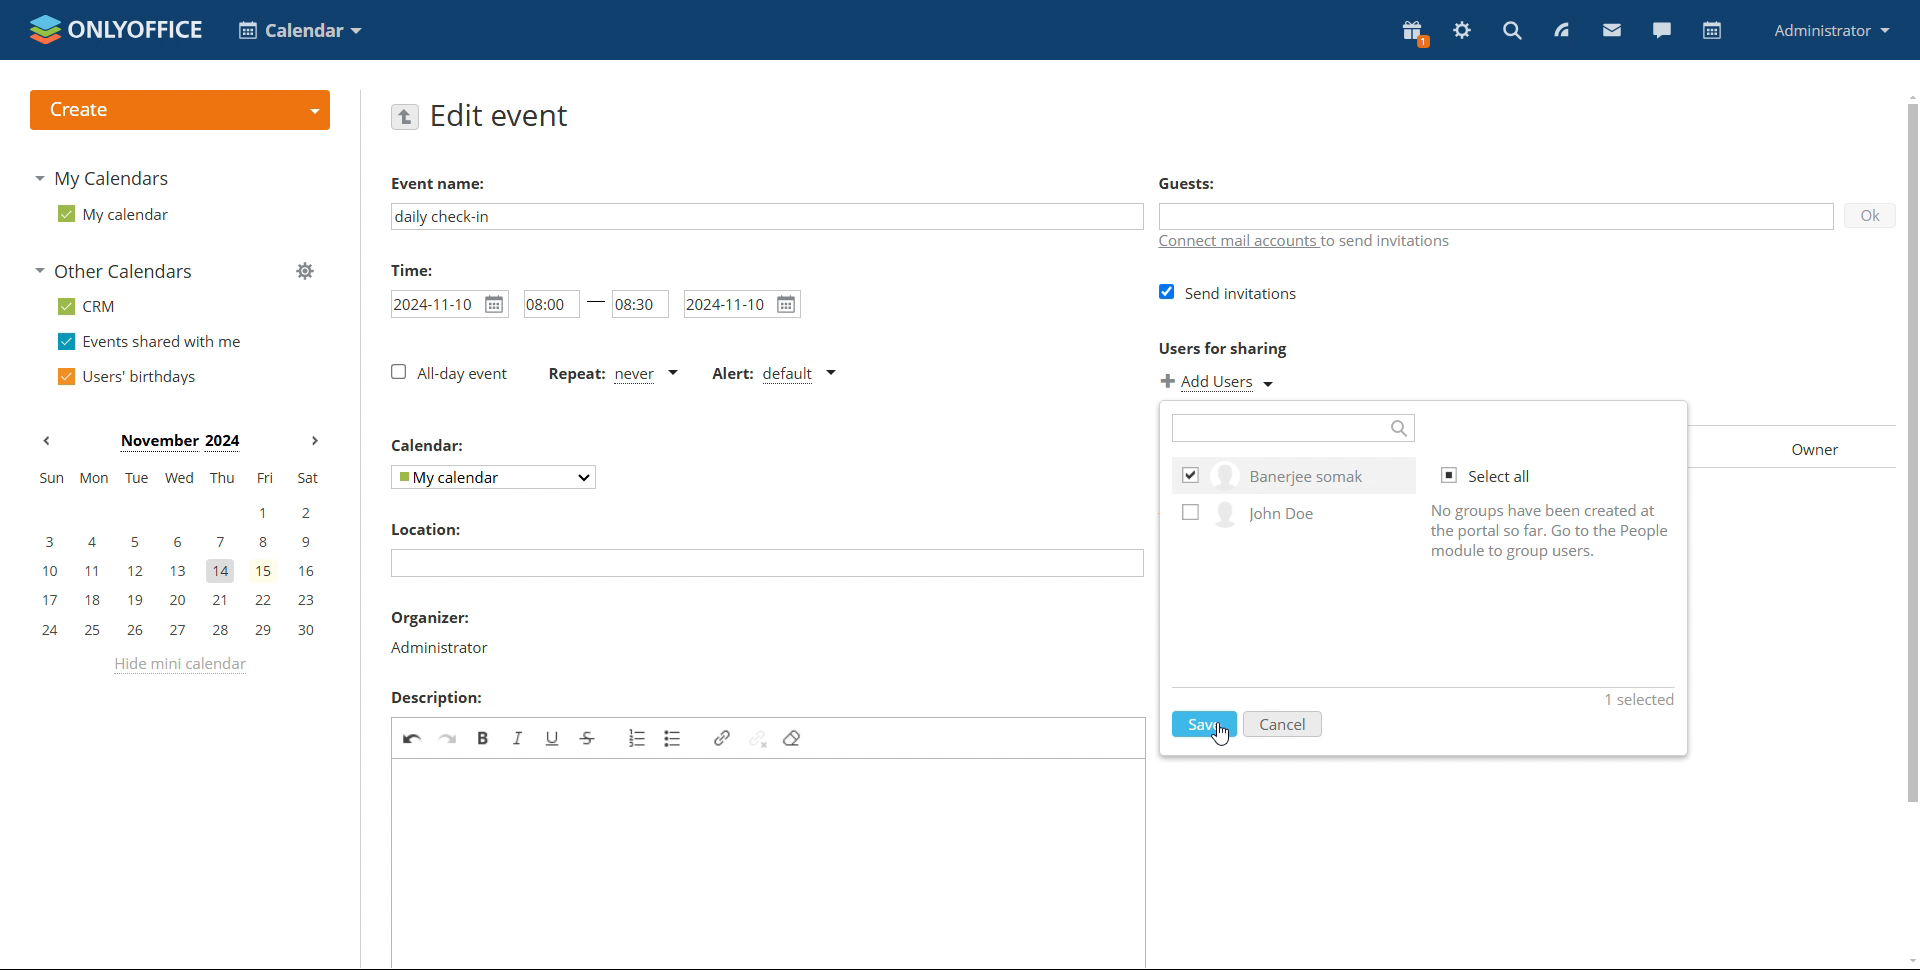 The height and width of the screenshot is (970, 1920). Describe the element at coordinates (674, 738) in the screenshot. I see `insert/remove bulleted list` at that location.